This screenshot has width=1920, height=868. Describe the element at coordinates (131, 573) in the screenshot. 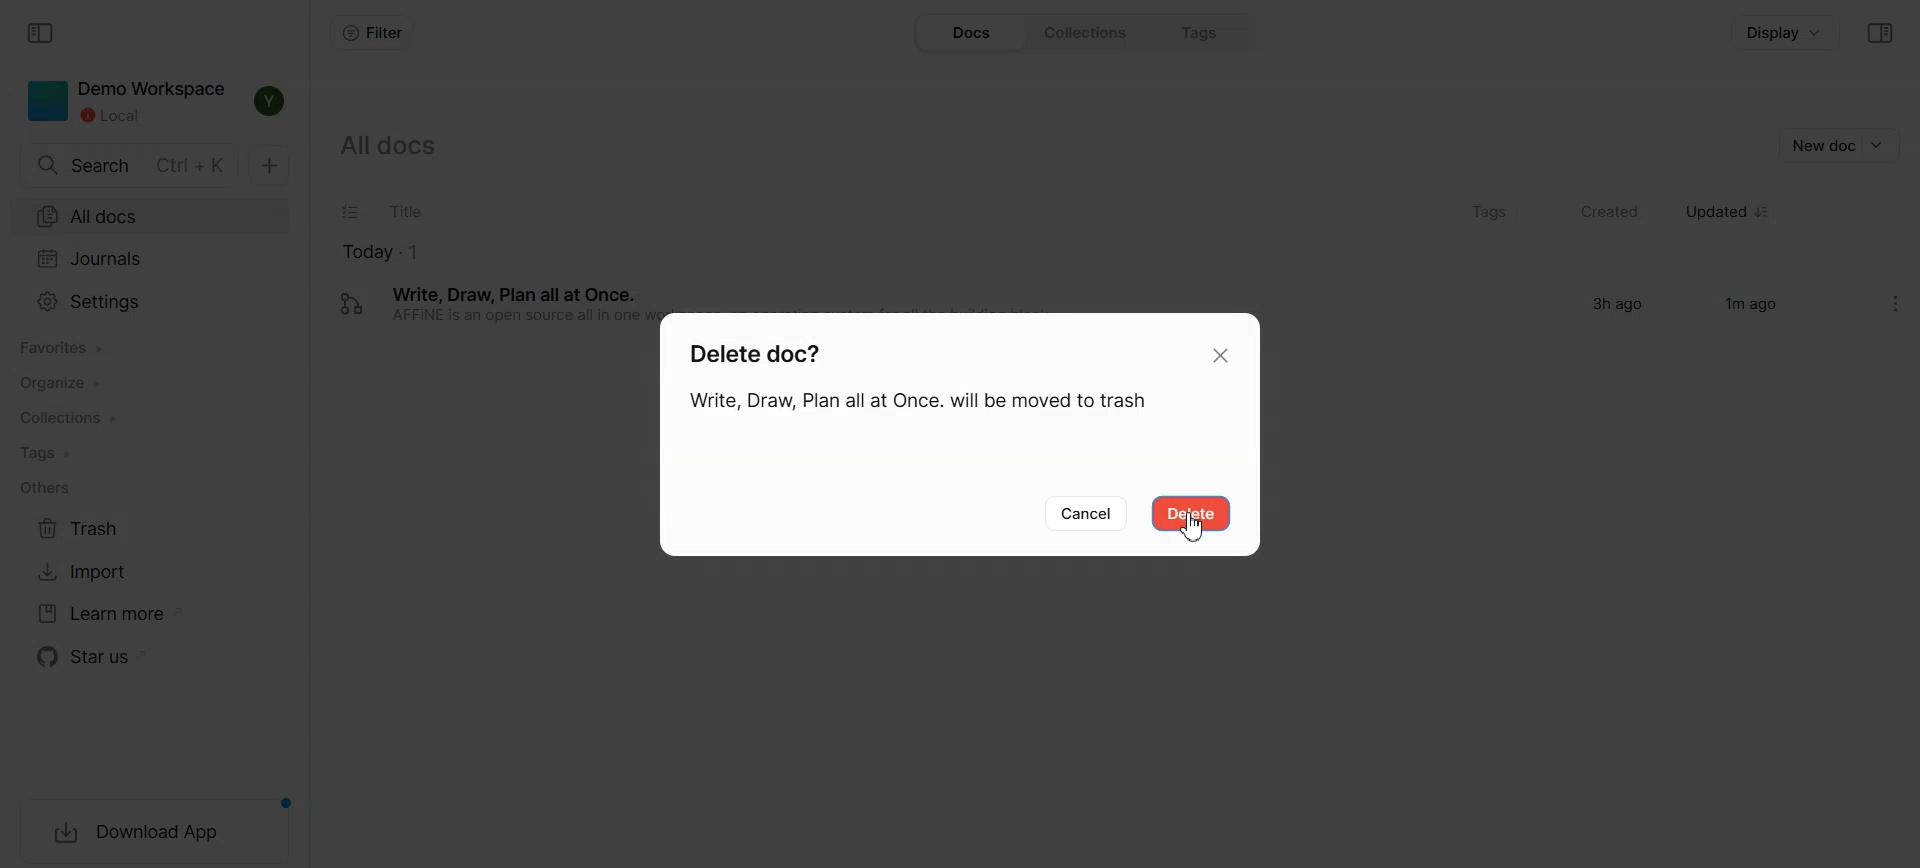

I see `Import` at that location.